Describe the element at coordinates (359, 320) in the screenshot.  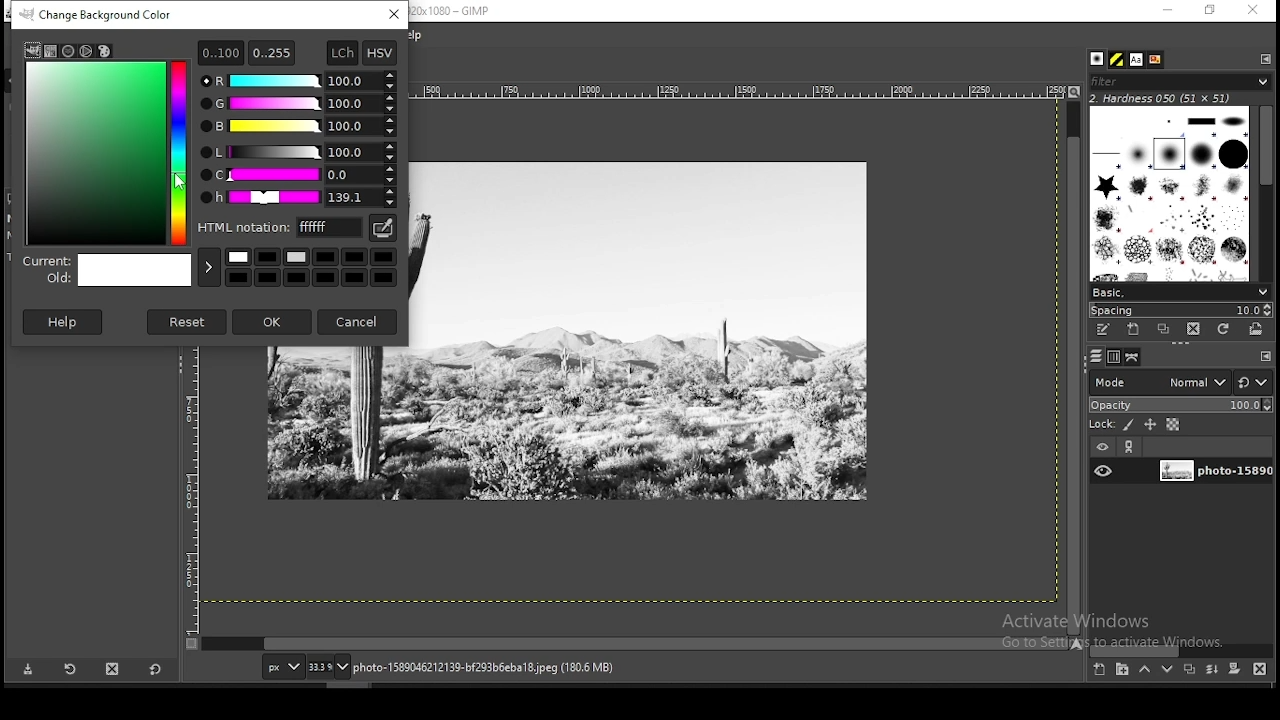
I see `cancel` at that location.